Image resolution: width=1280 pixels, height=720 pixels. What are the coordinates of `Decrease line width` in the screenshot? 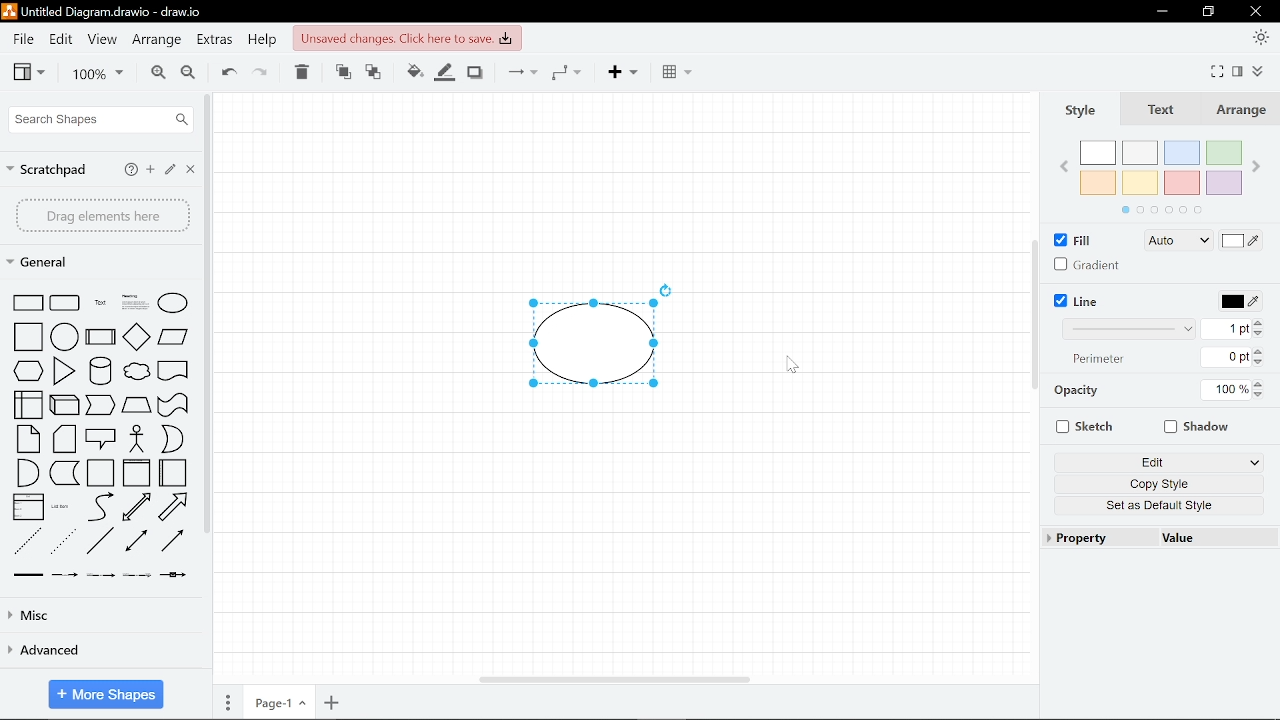 It's located at (1263, 336).